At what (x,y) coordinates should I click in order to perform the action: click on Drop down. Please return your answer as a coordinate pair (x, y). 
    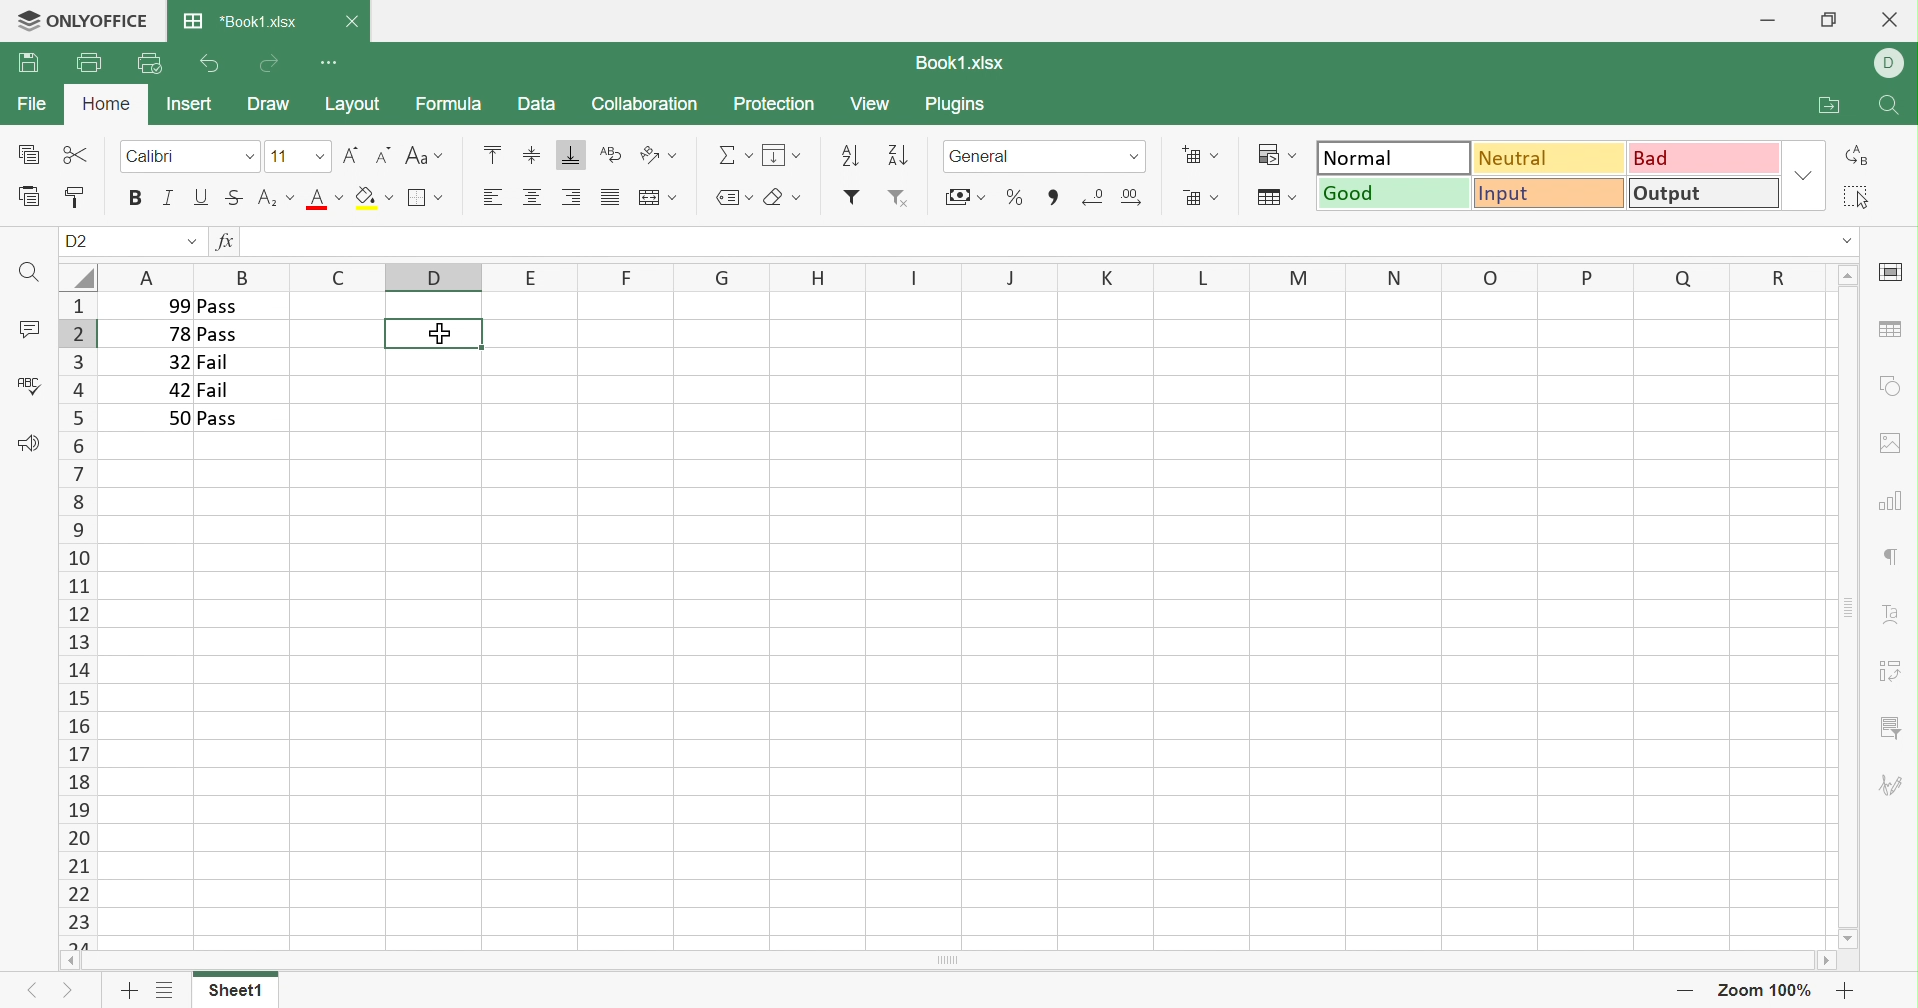
    Looking at the image, I should click on (191, 244).